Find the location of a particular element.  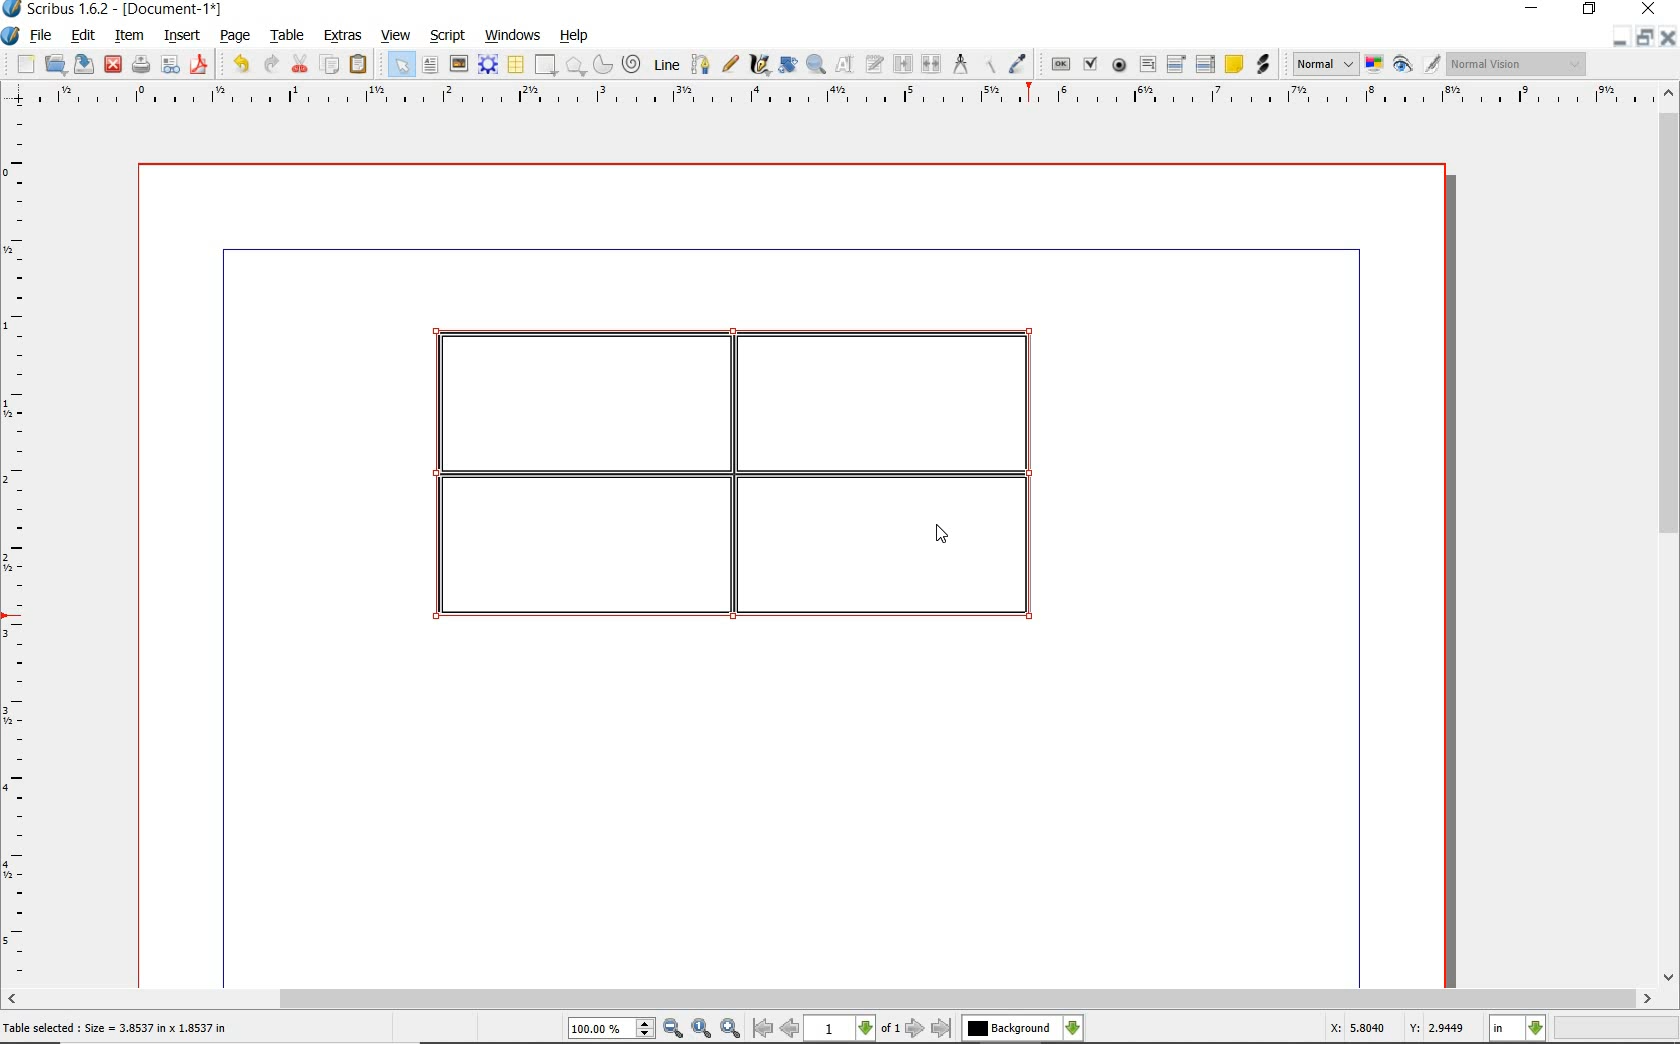

go to last page is located at coordinates (943, 1028).